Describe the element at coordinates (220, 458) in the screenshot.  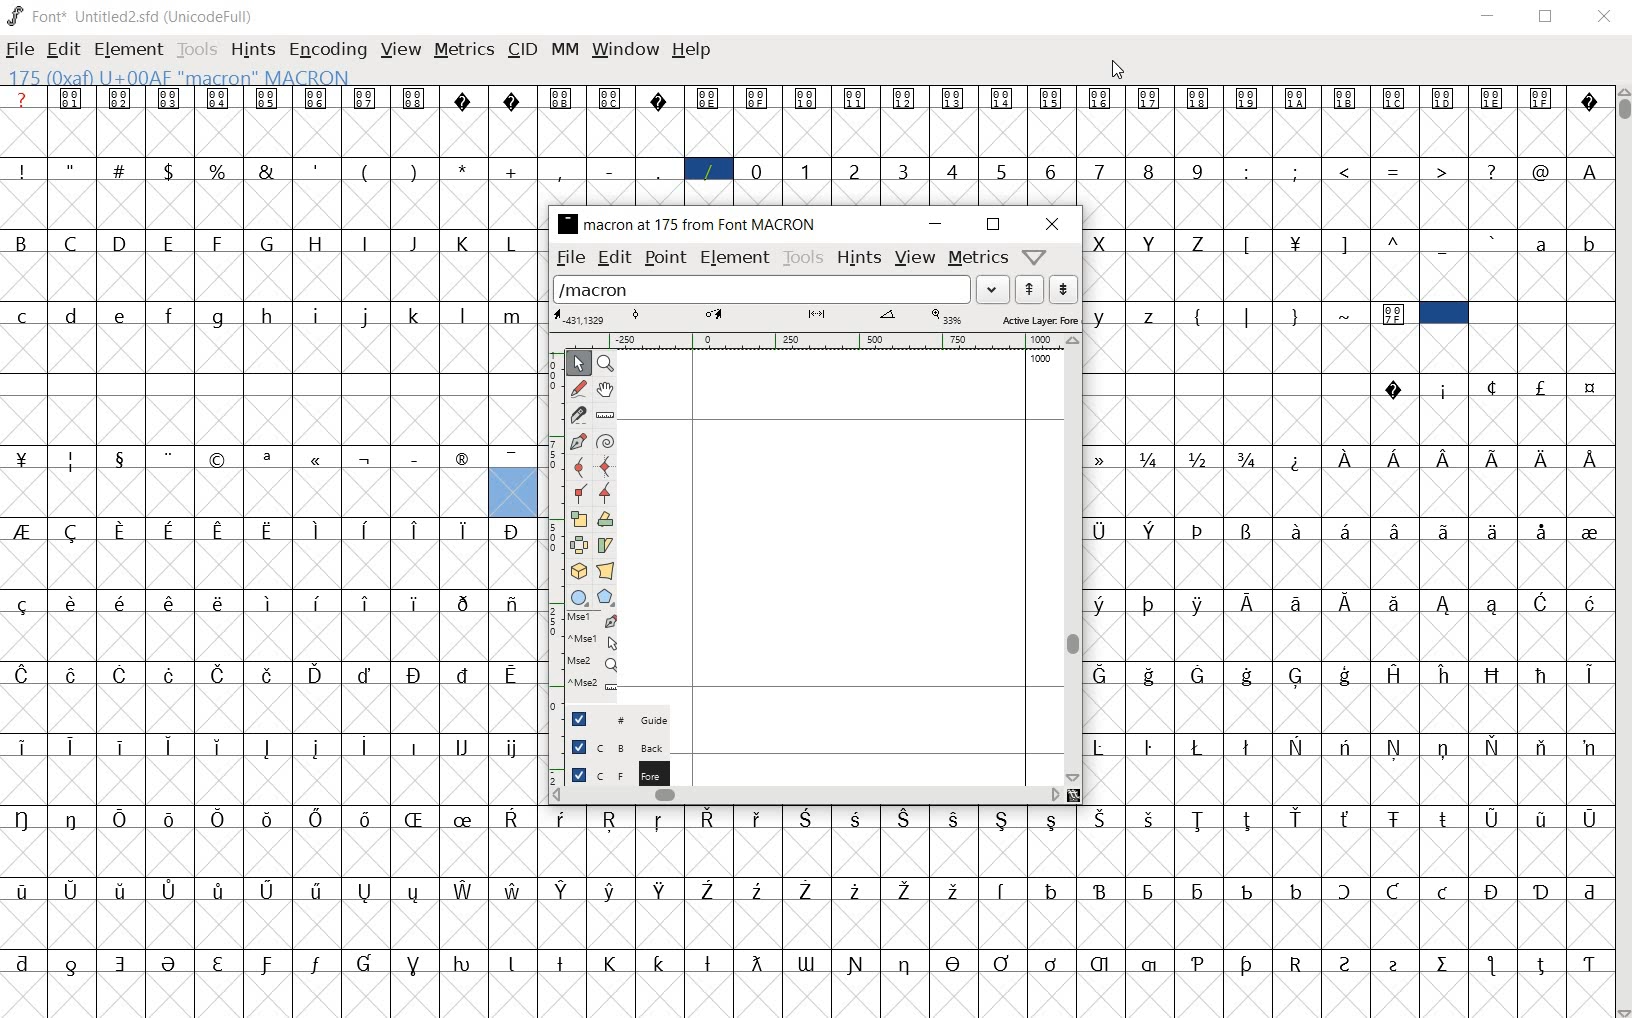
I see `Symbol` at that location.